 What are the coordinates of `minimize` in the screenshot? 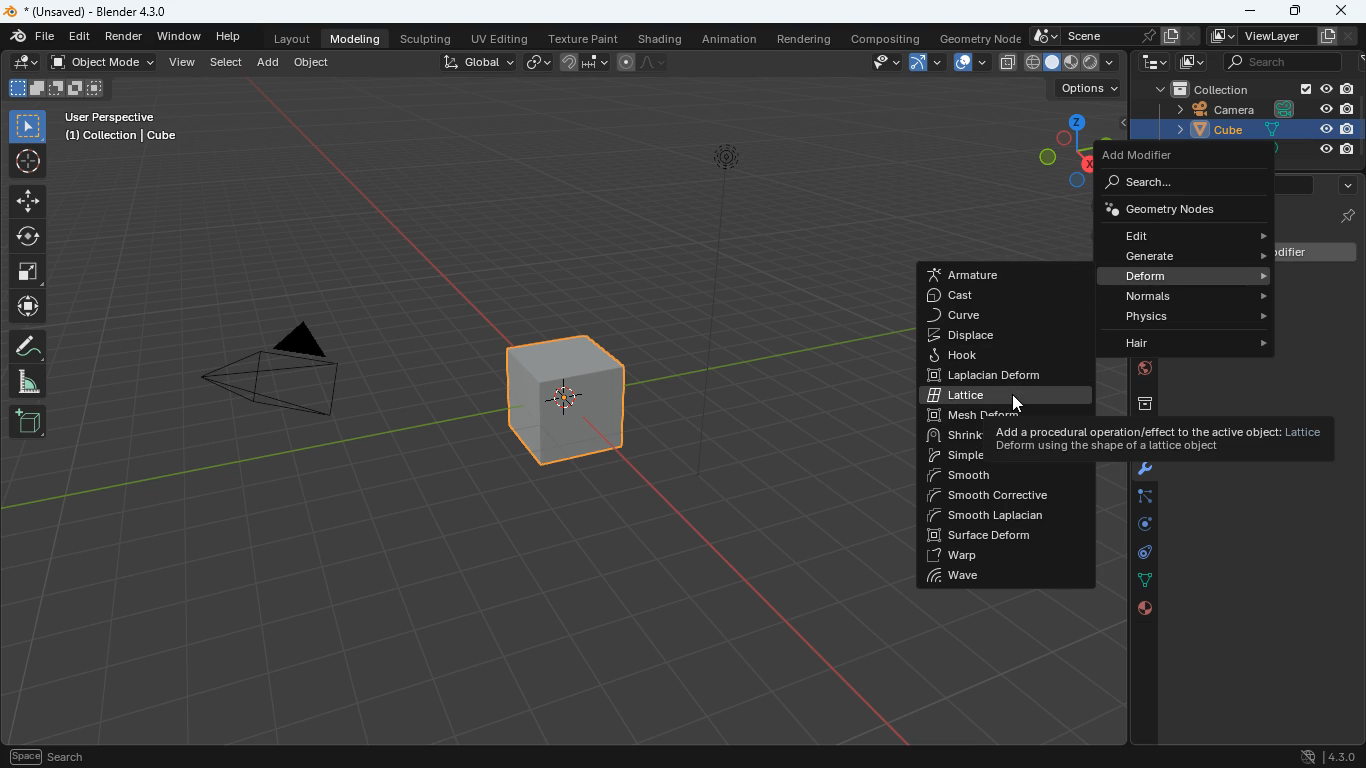 It's located at (1247, 12).